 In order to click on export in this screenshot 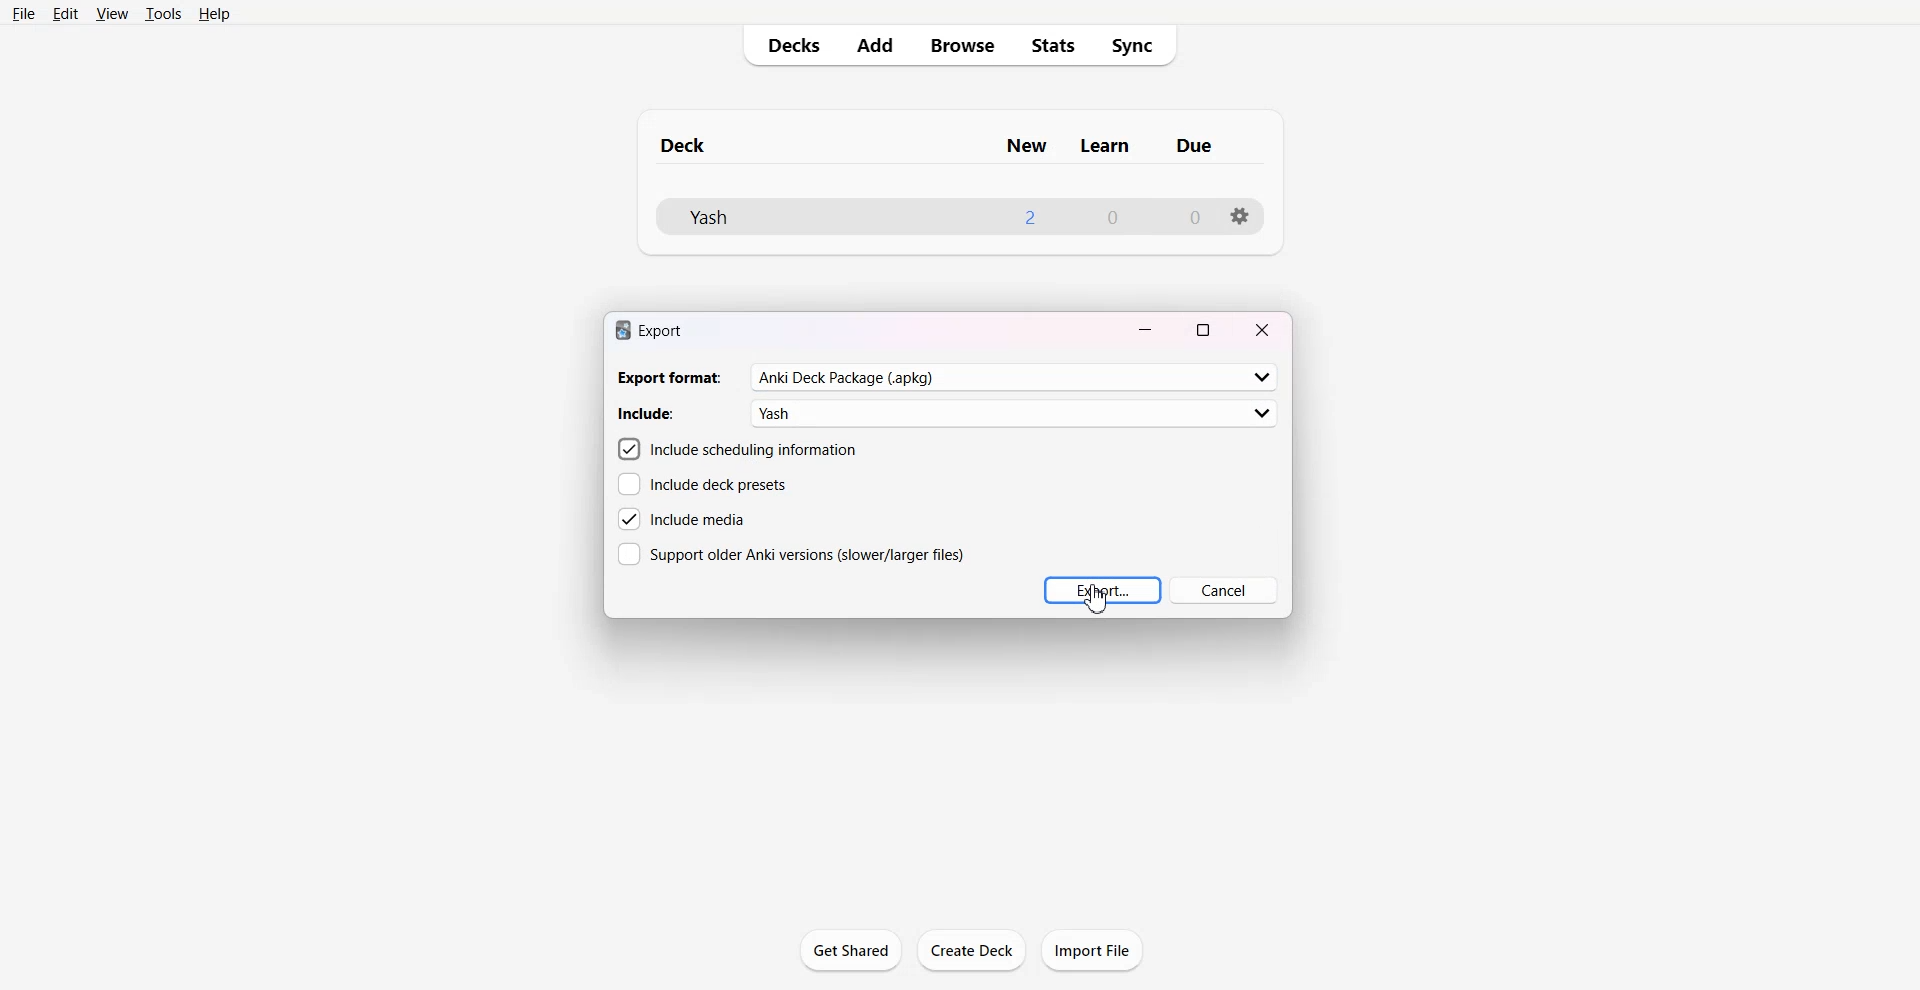, I will do `click(648, 329)`.